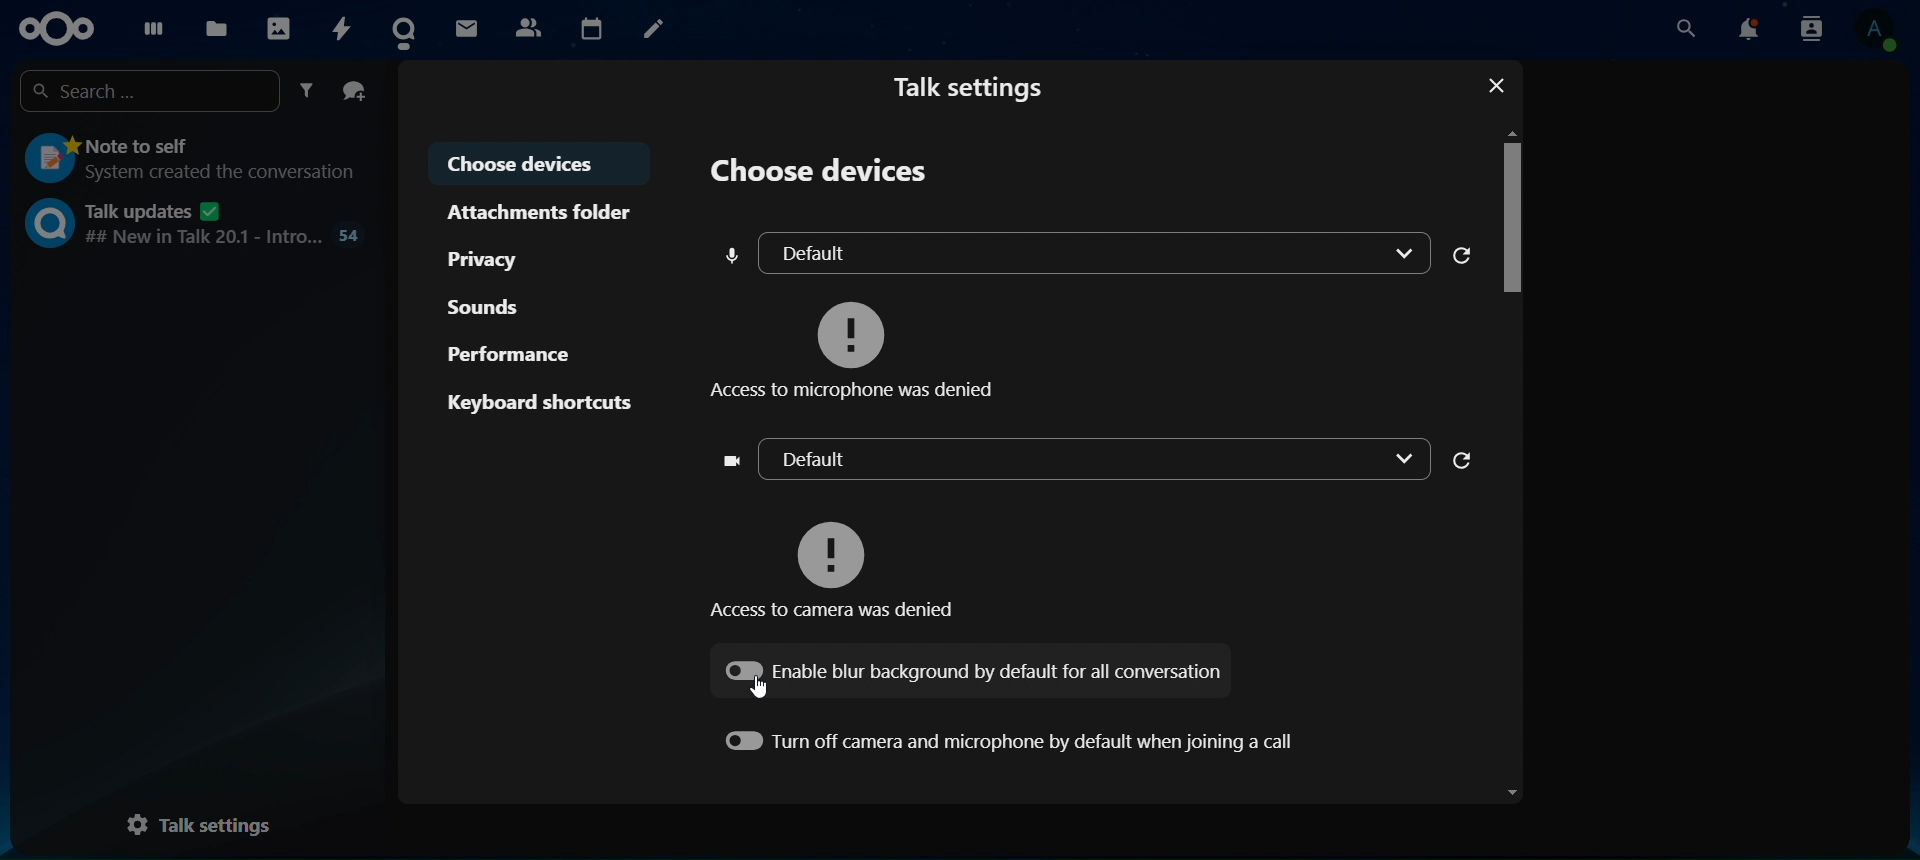 This screenshot has width=1920, height=860. Describe the element at coordinates (354, 88) in the screenshot. I see `create a group` at that location.